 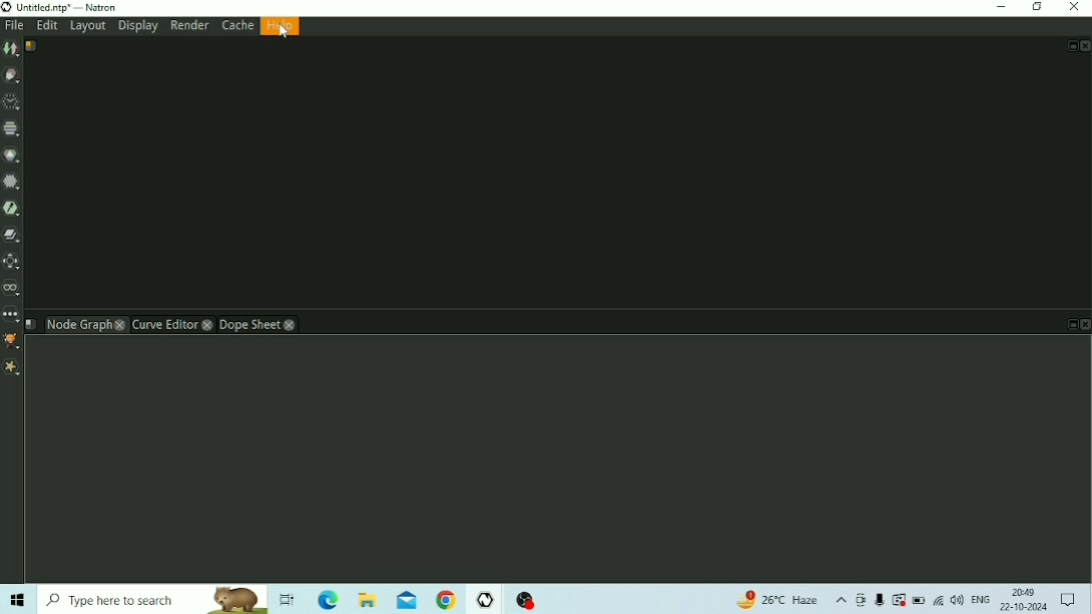 What do you see at coordinates (529, 600) in the screenshot?
I see `OBS Studio` at bounding box center [529, 600].